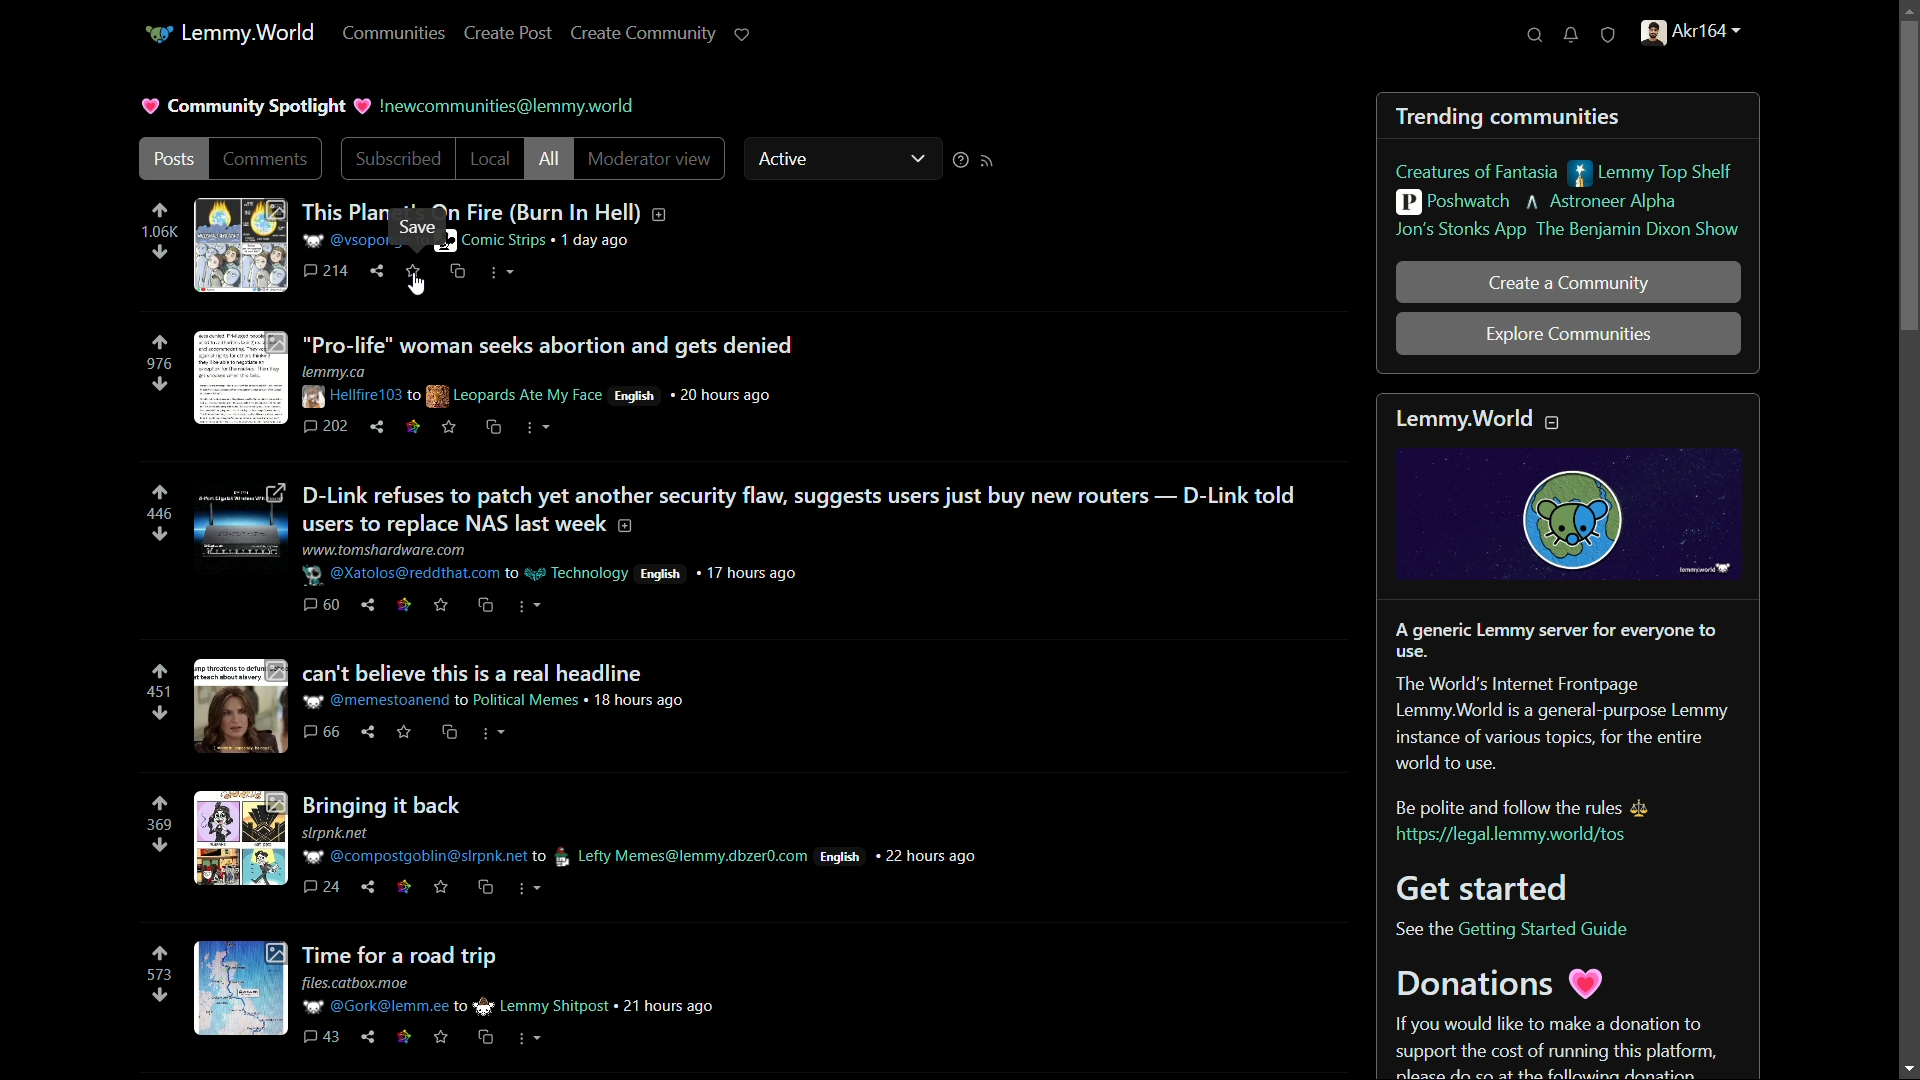 The width and height of the screenshot is (1920, 1080). Describe the element at coordinates (259, 107) in the screenshot. I see `community spotlight` at that location.